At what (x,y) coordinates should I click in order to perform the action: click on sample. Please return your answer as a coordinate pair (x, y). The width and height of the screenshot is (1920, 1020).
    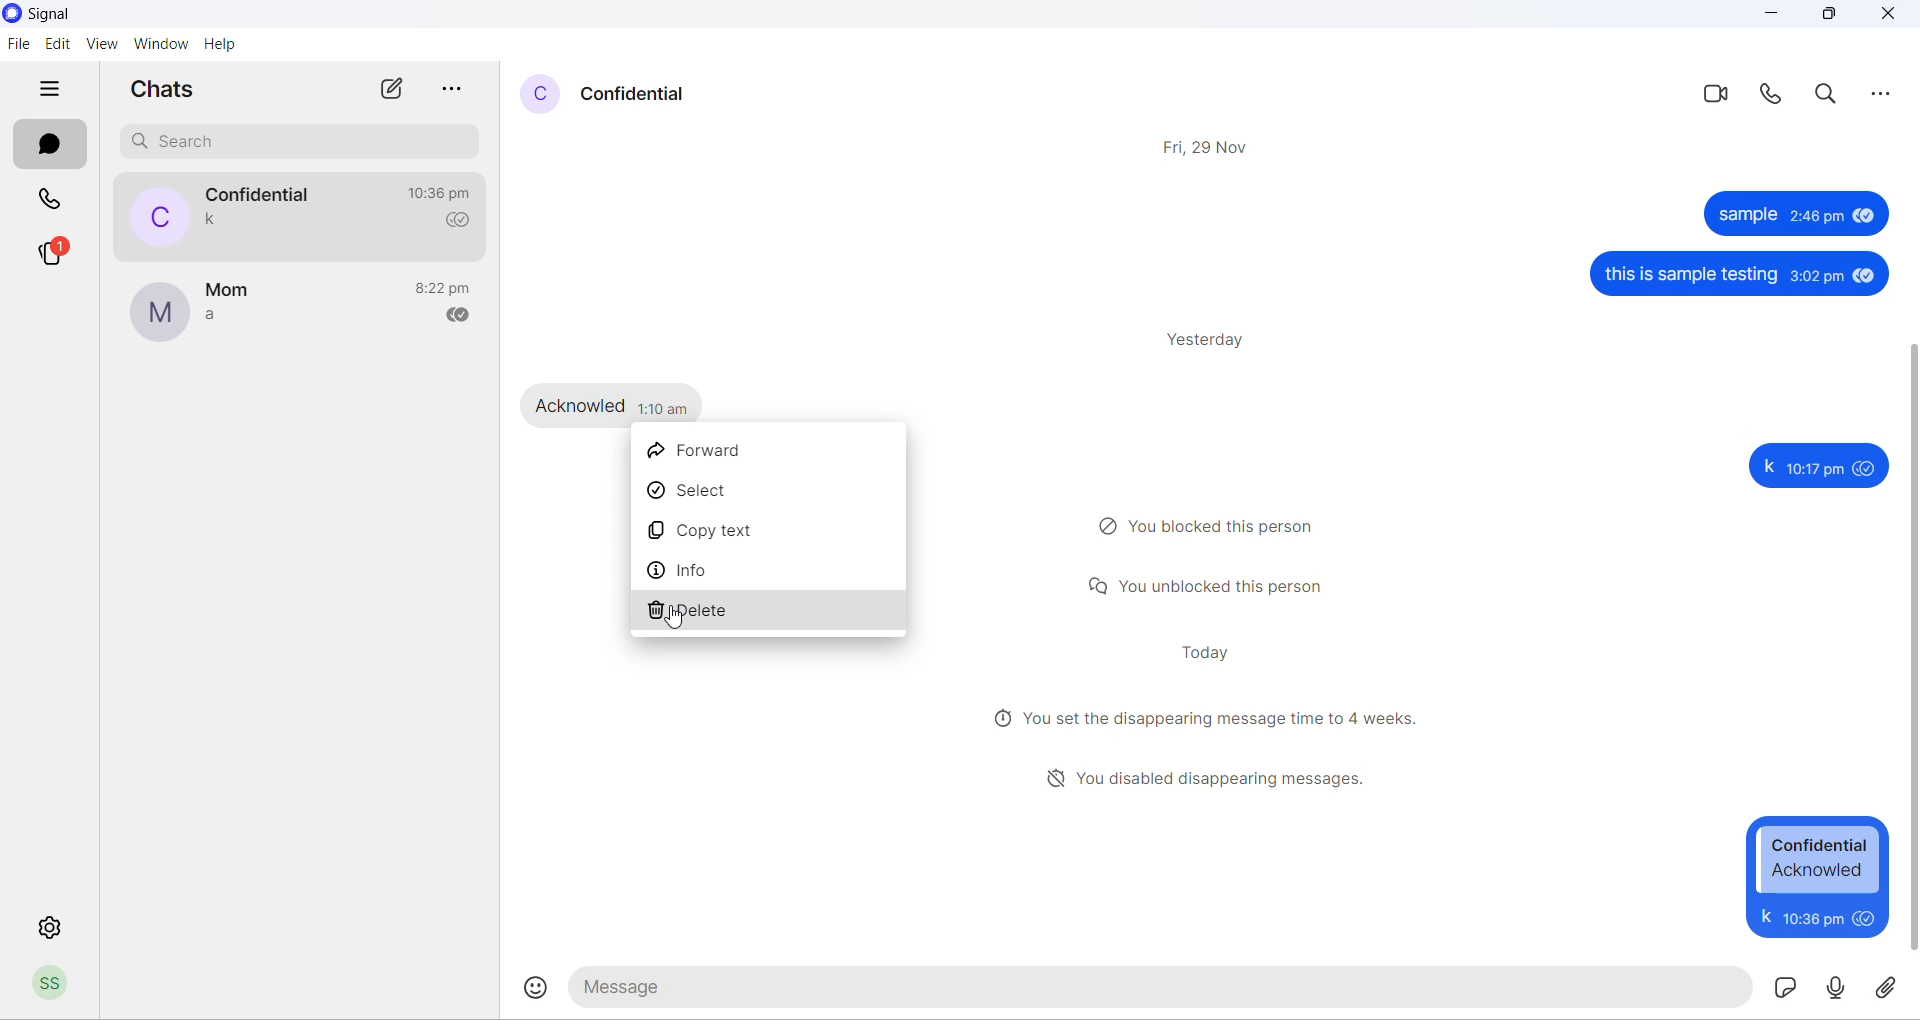
    Looking at the image, I should click on (1744, 218).